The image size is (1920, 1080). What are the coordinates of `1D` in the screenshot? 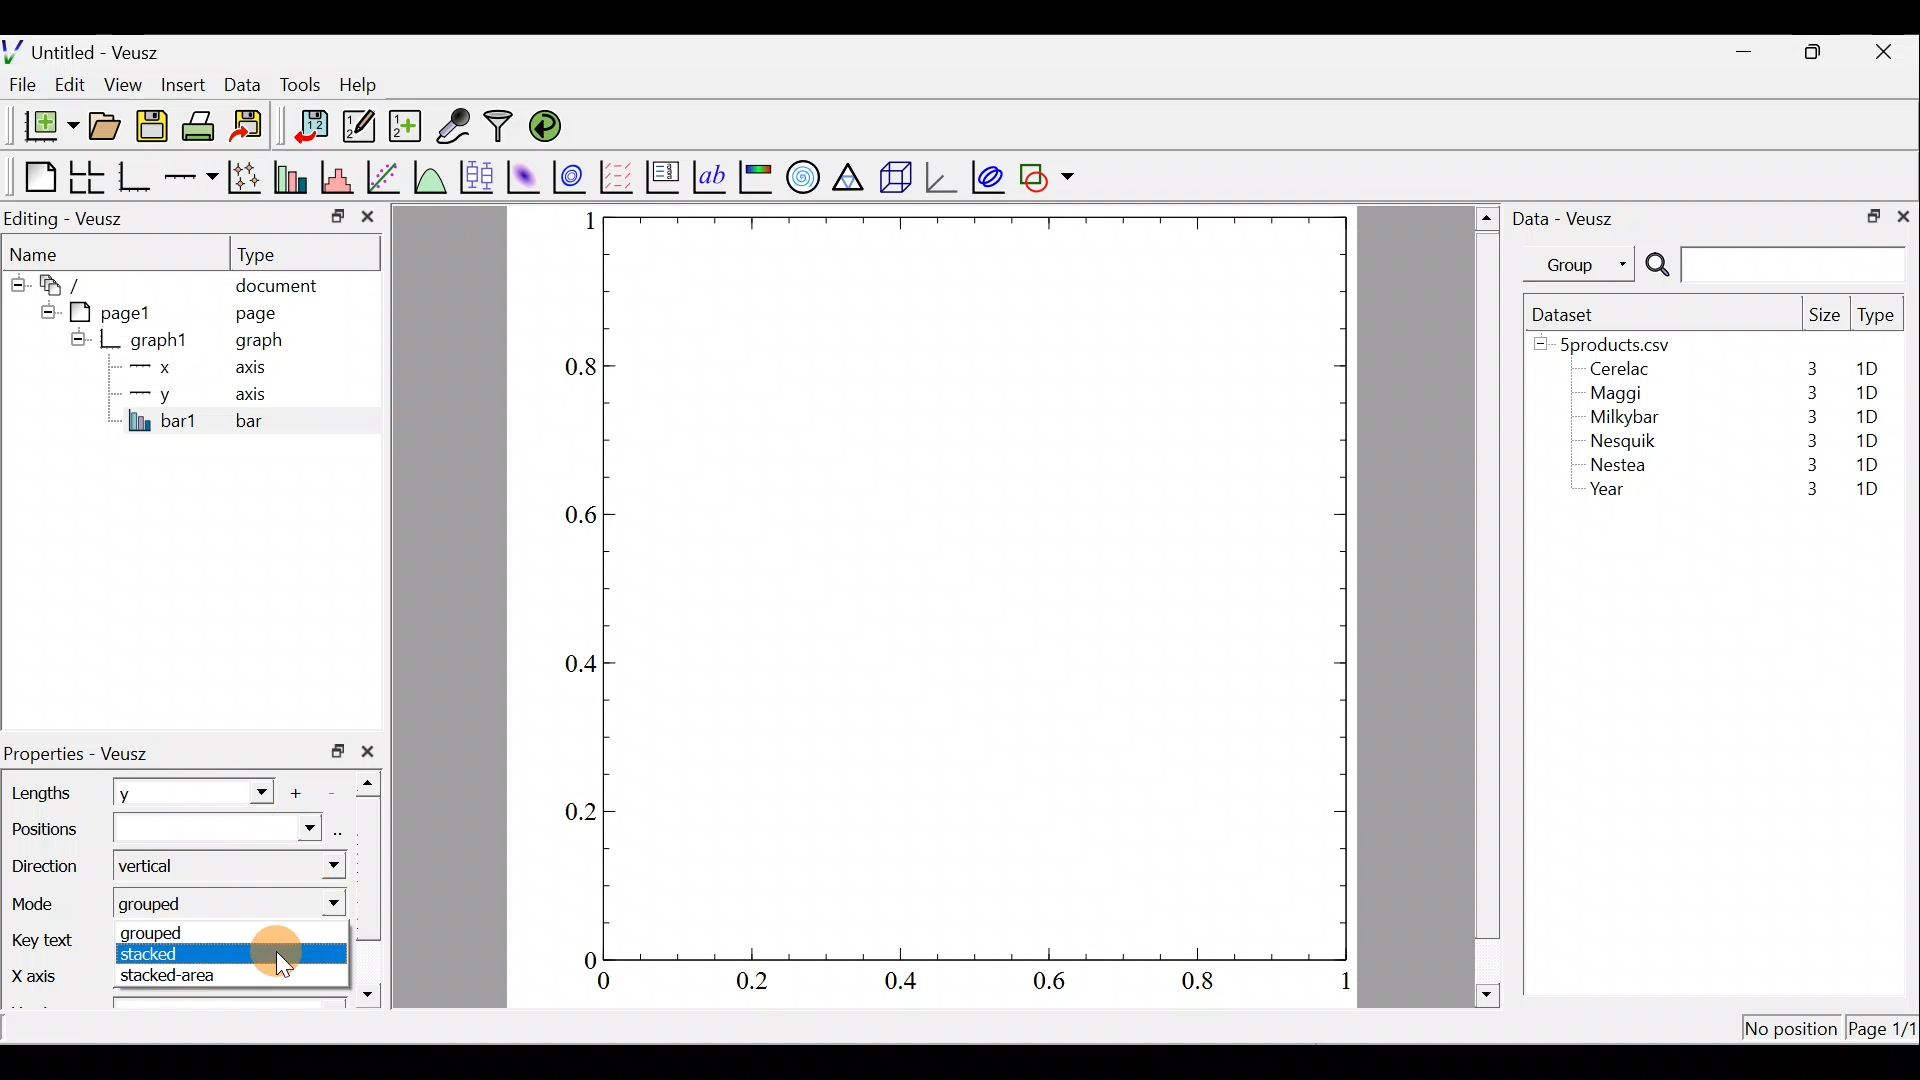 It's located at (1870, 437).